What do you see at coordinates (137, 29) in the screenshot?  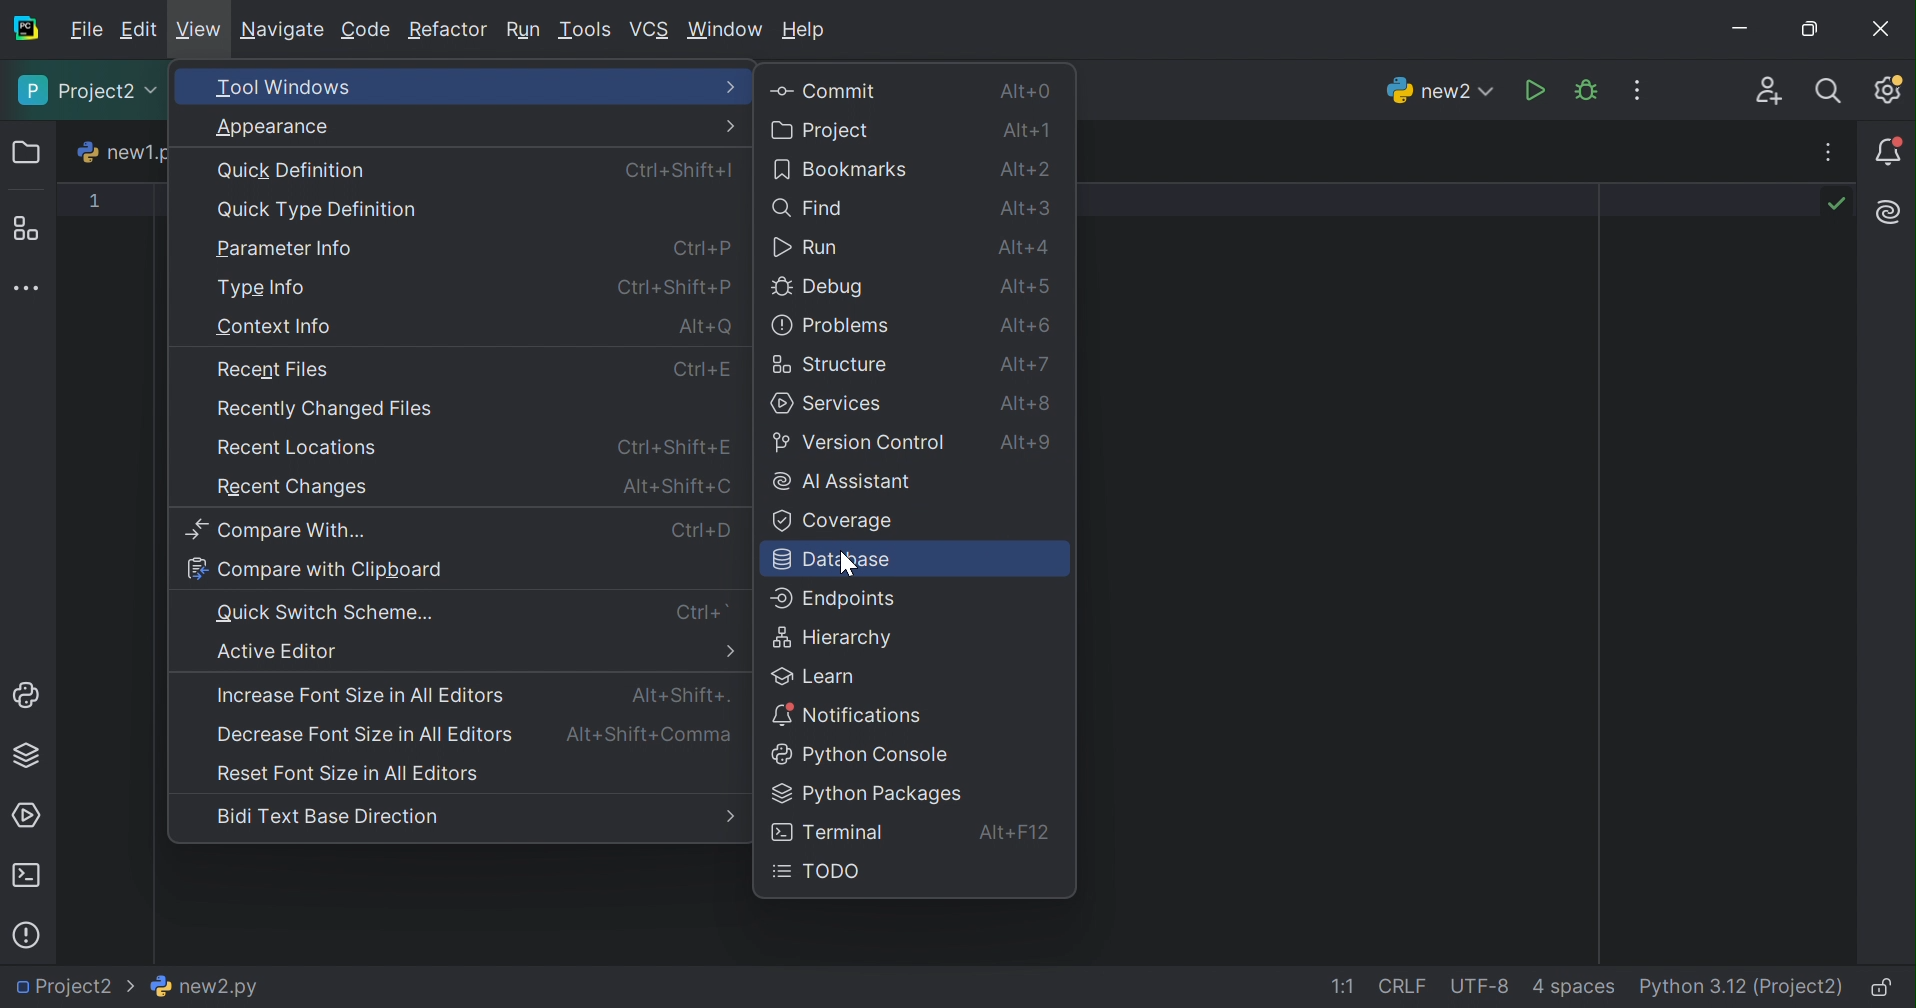 I see `Edit` at bounding box center [137, 29].